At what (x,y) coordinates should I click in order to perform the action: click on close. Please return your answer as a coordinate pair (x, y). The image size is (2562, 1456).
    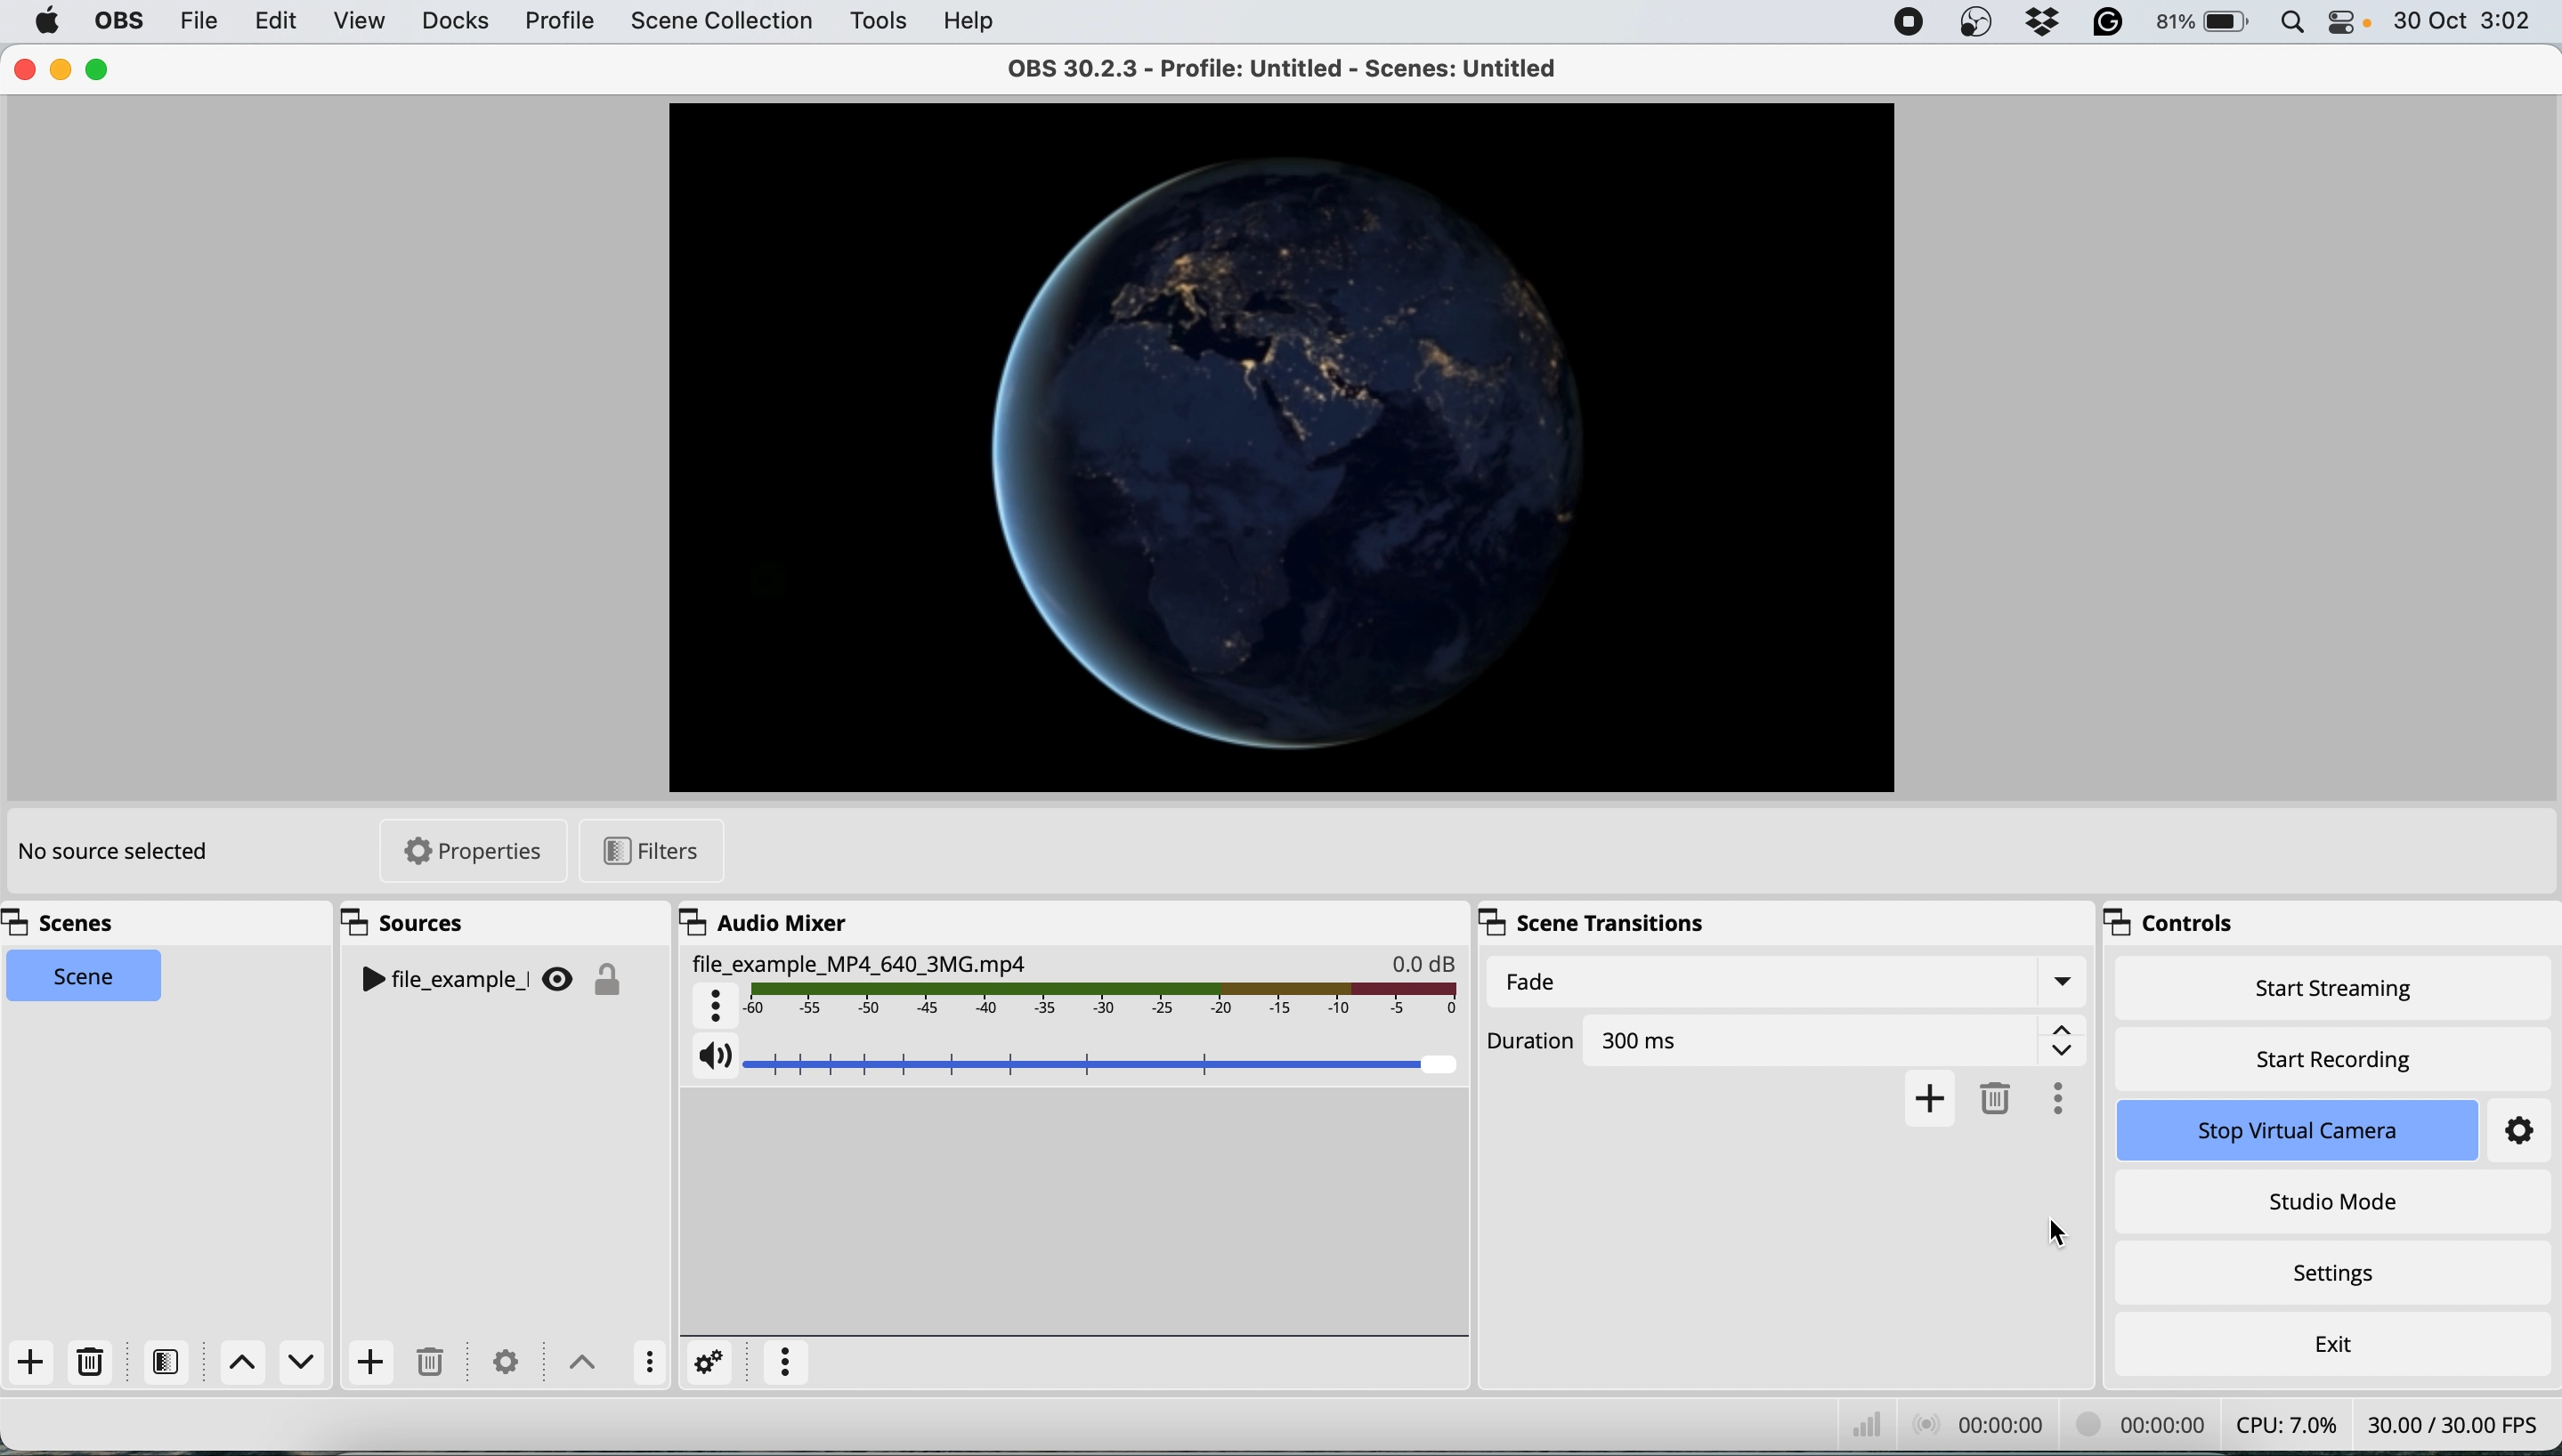
    Looking at the image, I should click on (25, 64).